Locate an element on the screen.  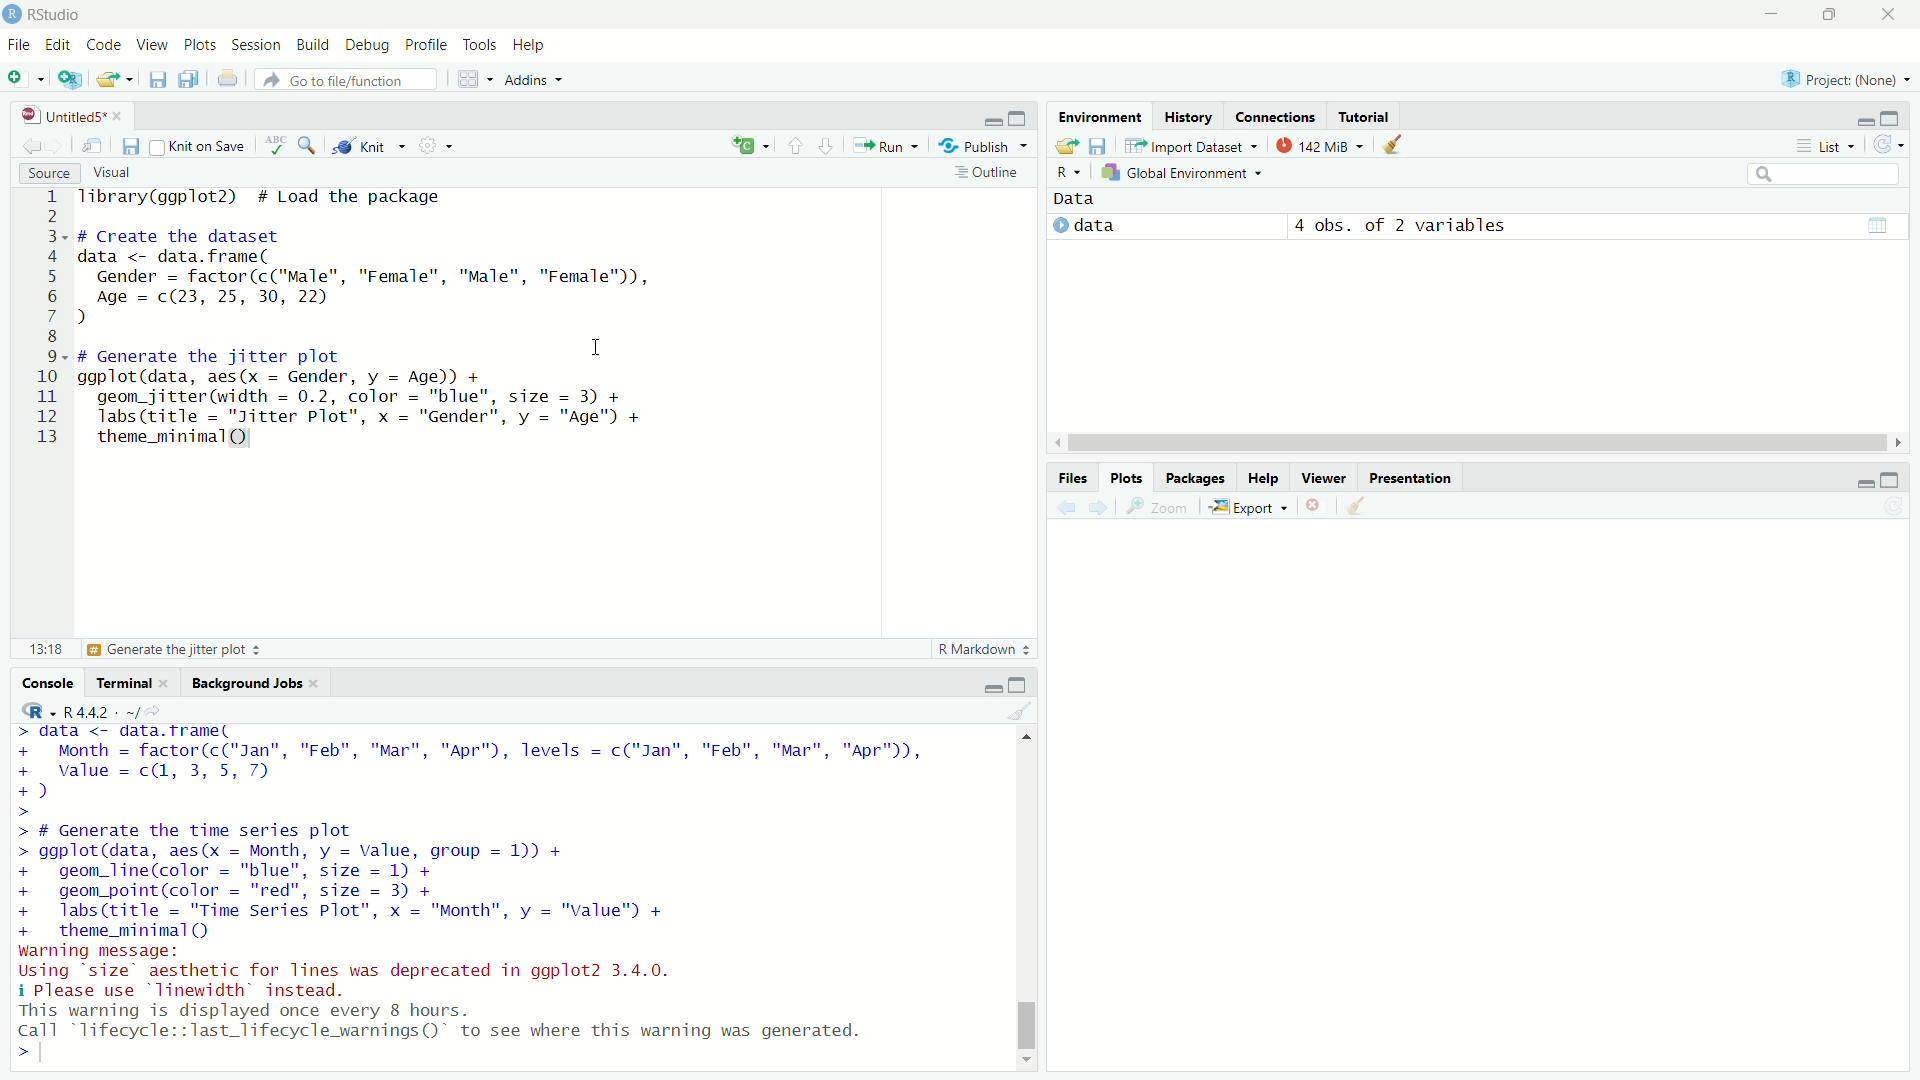
file is located at coordinates (18, 45).